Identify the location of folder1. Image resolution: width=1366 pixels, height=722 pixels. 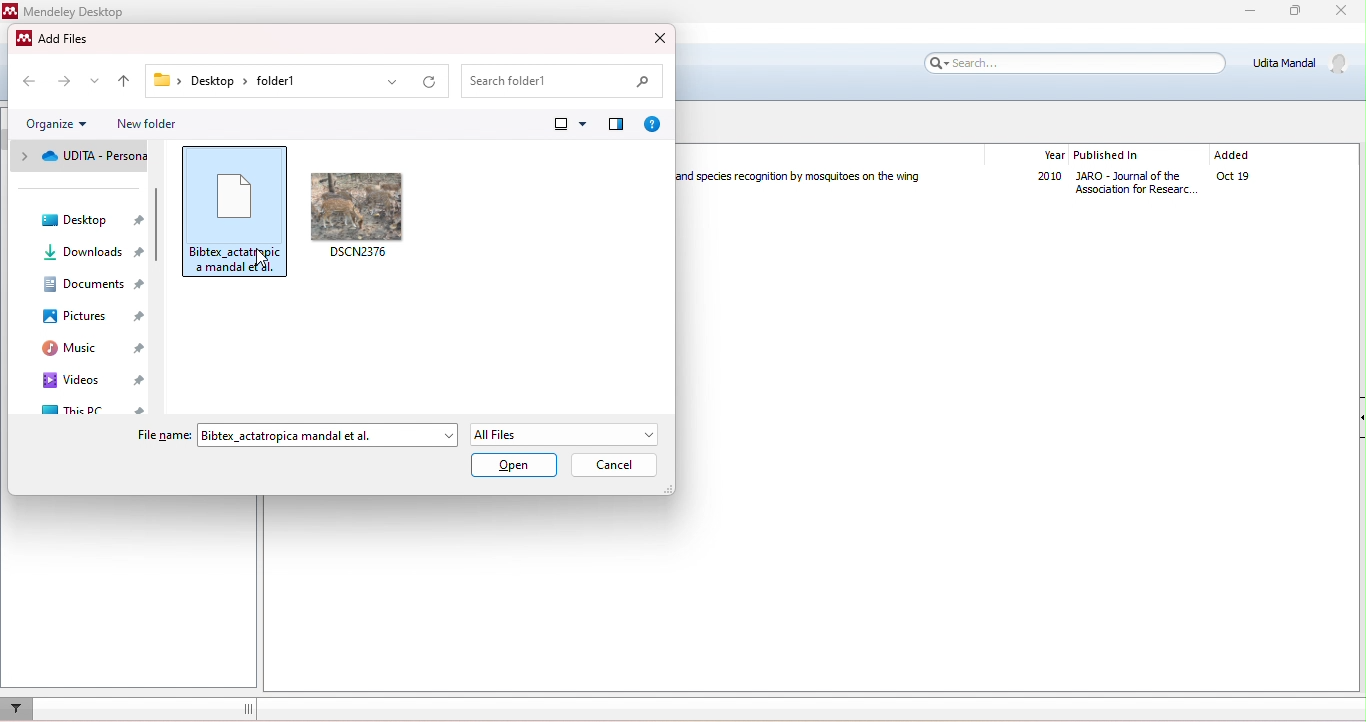
(277, 80).